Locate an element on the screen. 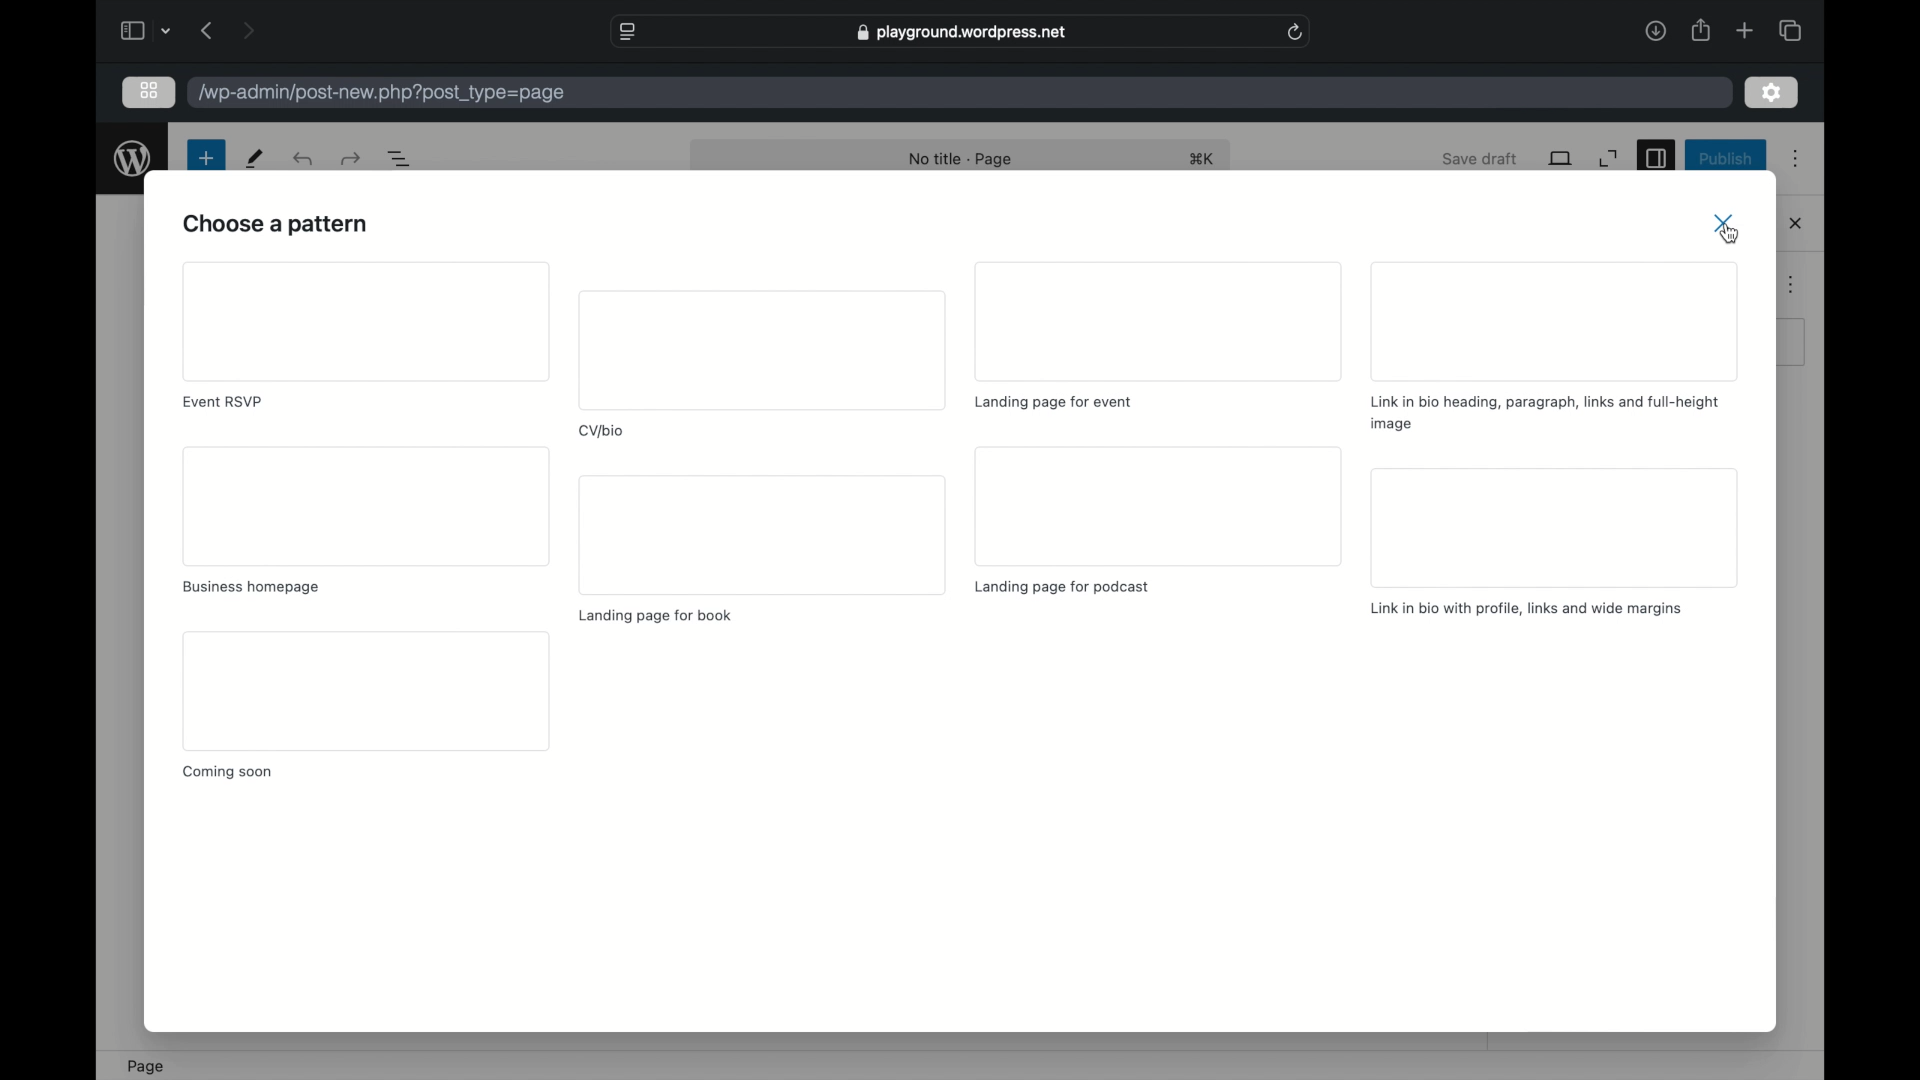 The image size is (1920, 1080). refresh is located at coordinates (1296, 32).